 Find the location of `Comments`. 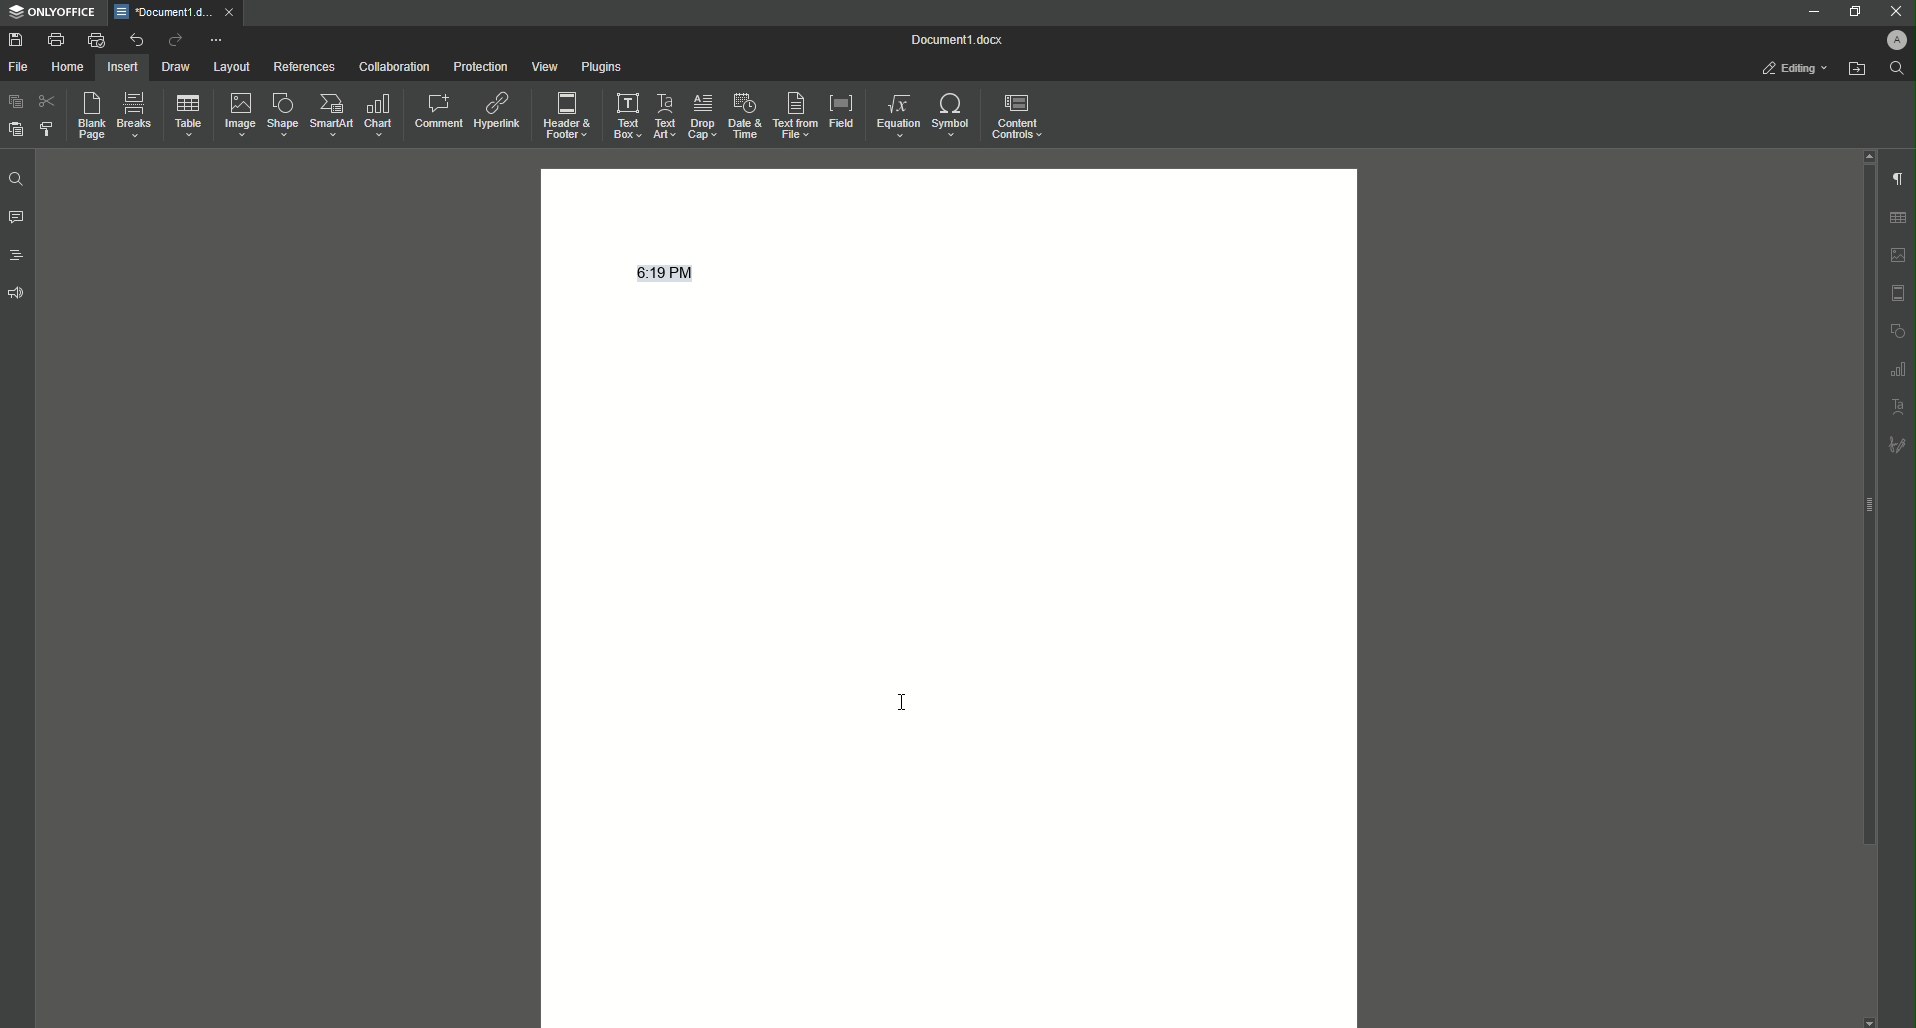

Comments is located at coordinates (16, 218).